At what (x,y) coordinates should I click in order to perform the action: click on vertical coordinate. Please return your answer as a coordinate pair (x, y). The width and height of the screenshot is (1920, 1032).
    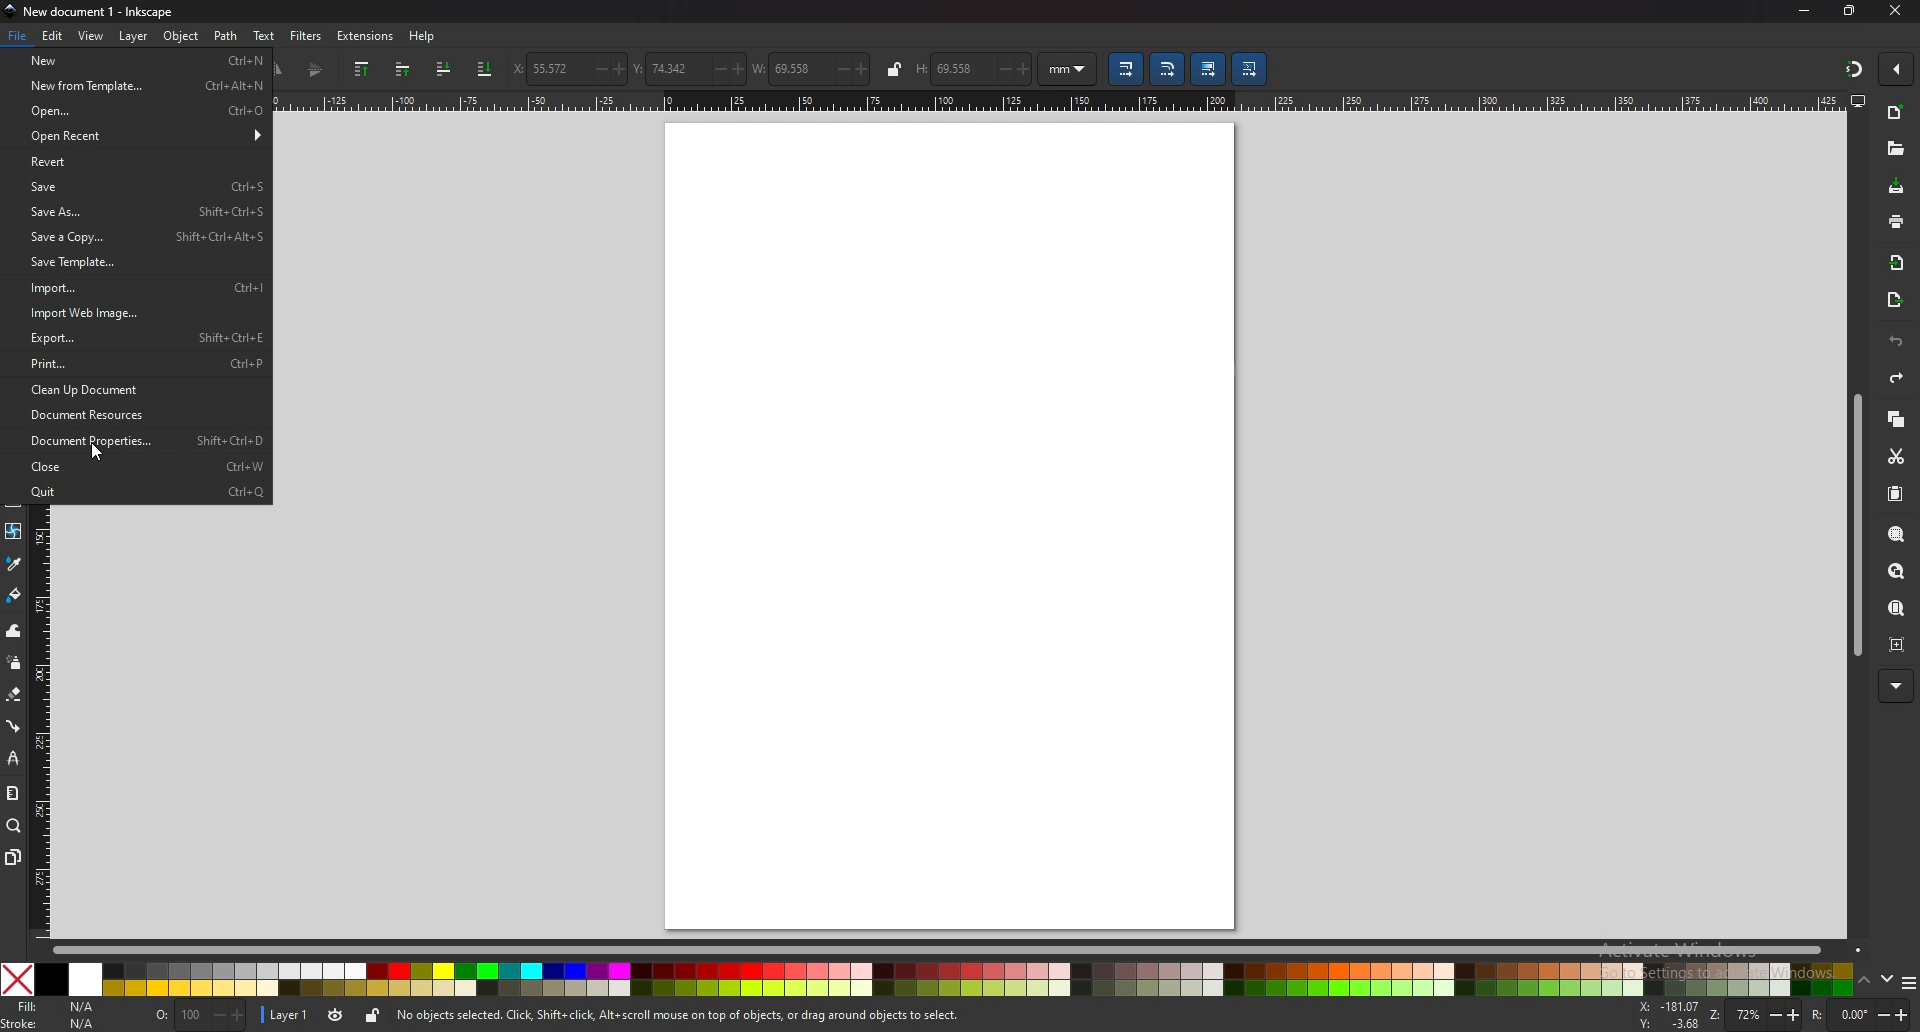
    Looking at the image, I should click on (660, 69).